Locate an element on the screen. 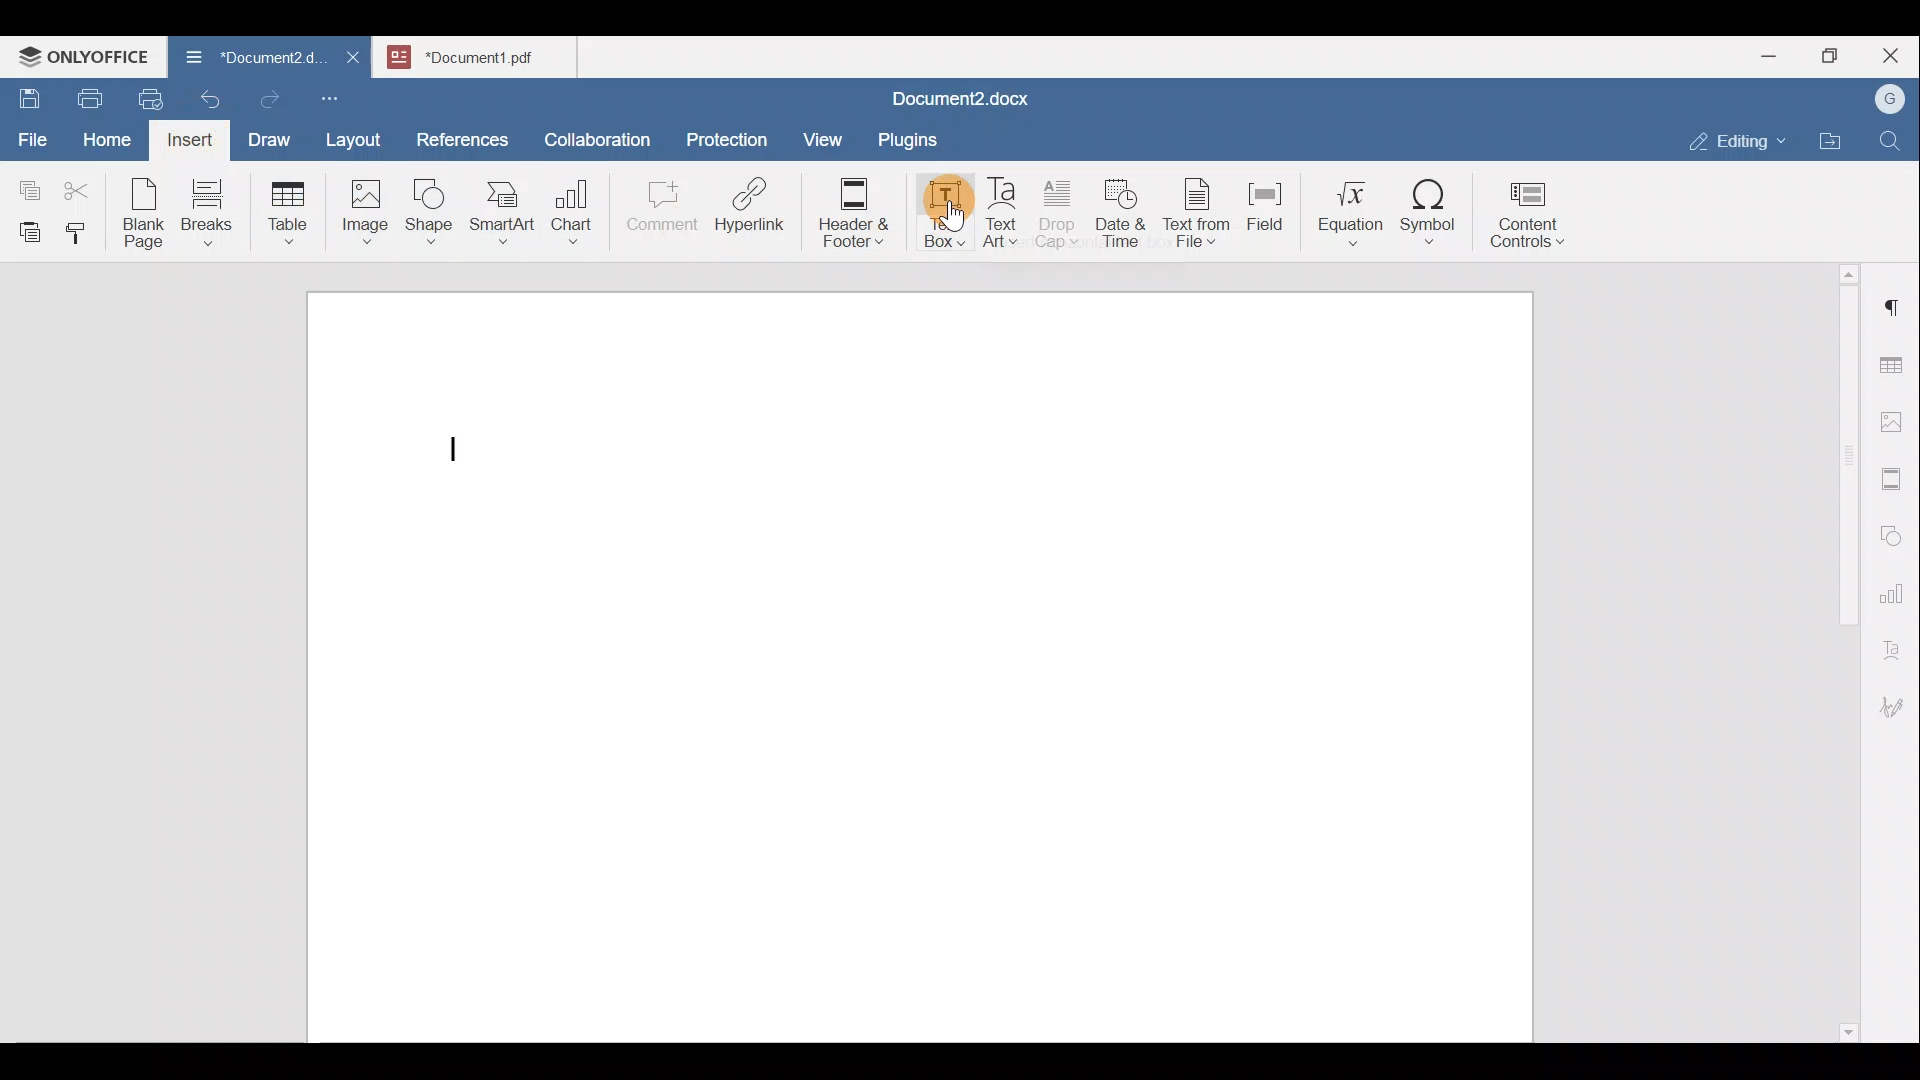 The height and width of the screenshot is (1080, 1920). Image is located at coordinates (371, 205).